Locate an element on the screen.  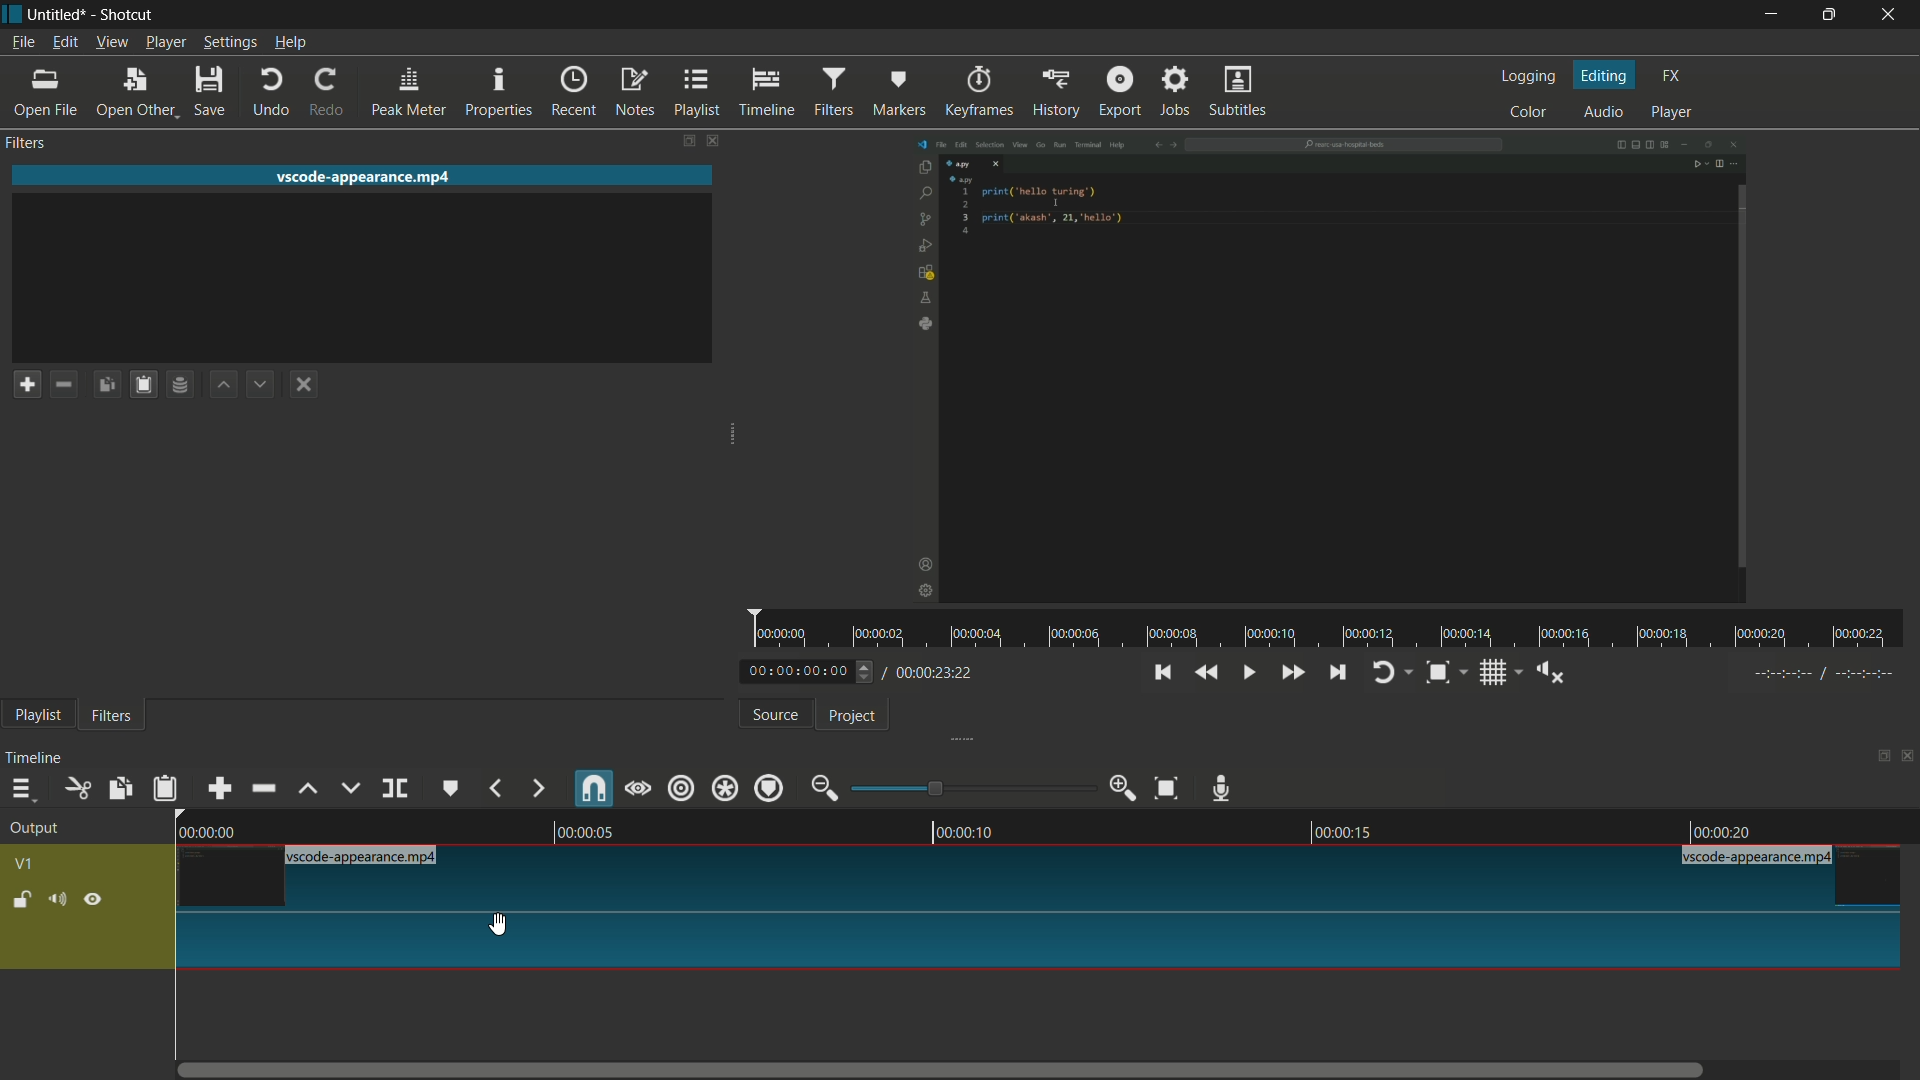
logging is located at coordinates (1528, 78).